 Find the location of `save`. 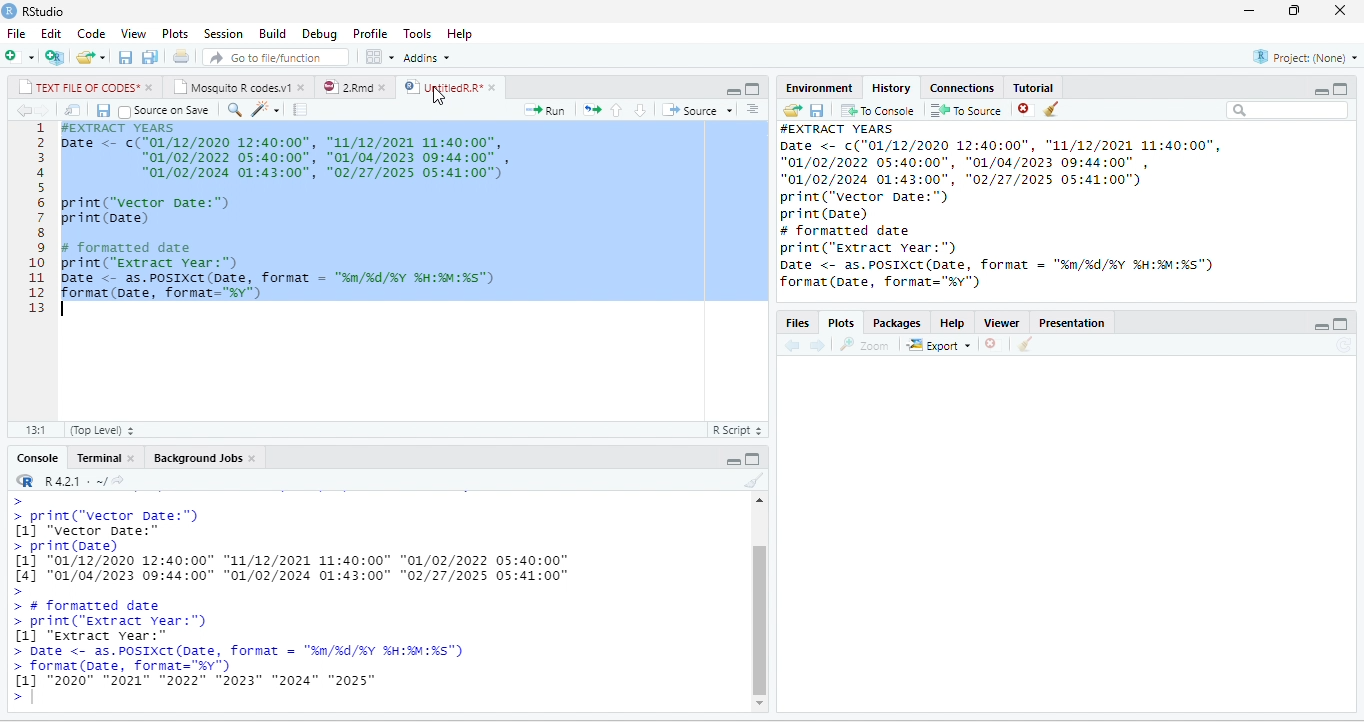

save is located at coordinates (817, 110).